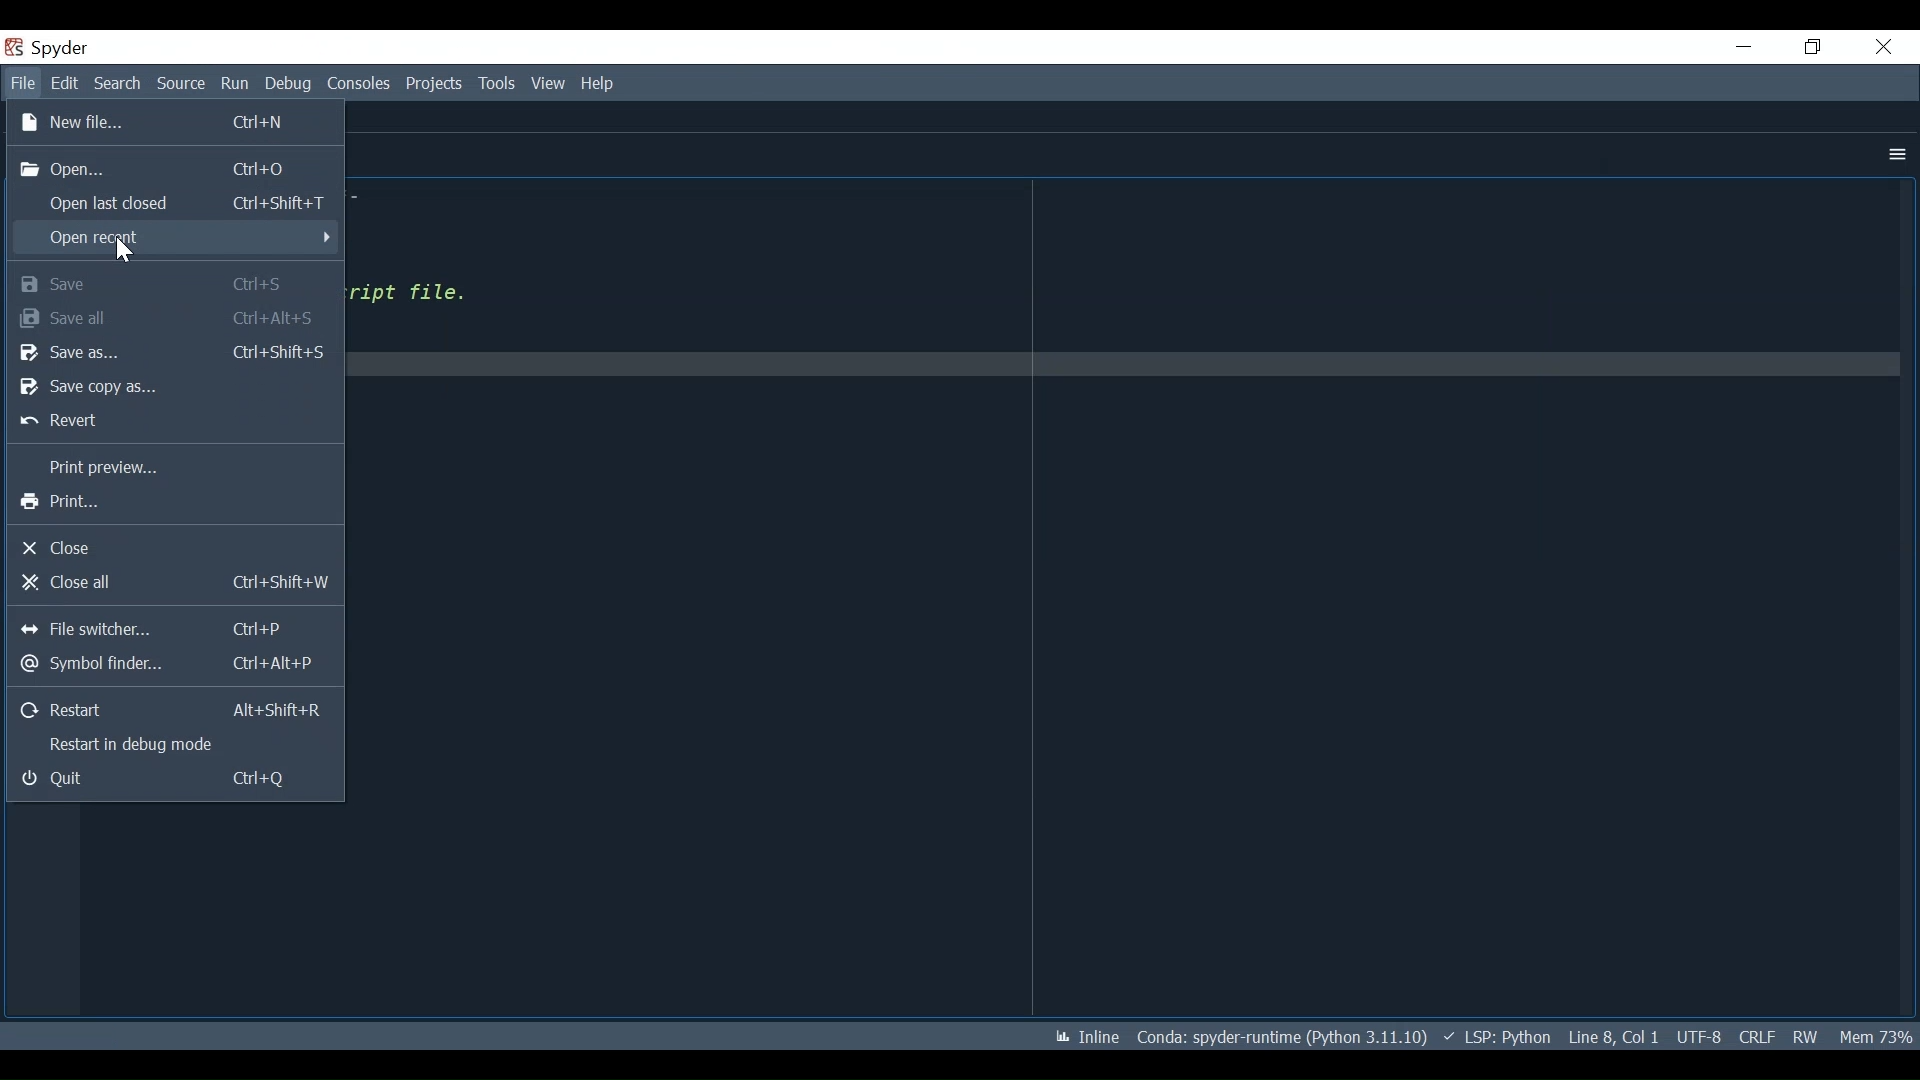  Describe the element at coordinates (1895, 157) in the screenshot. I see `More Options` at that location.